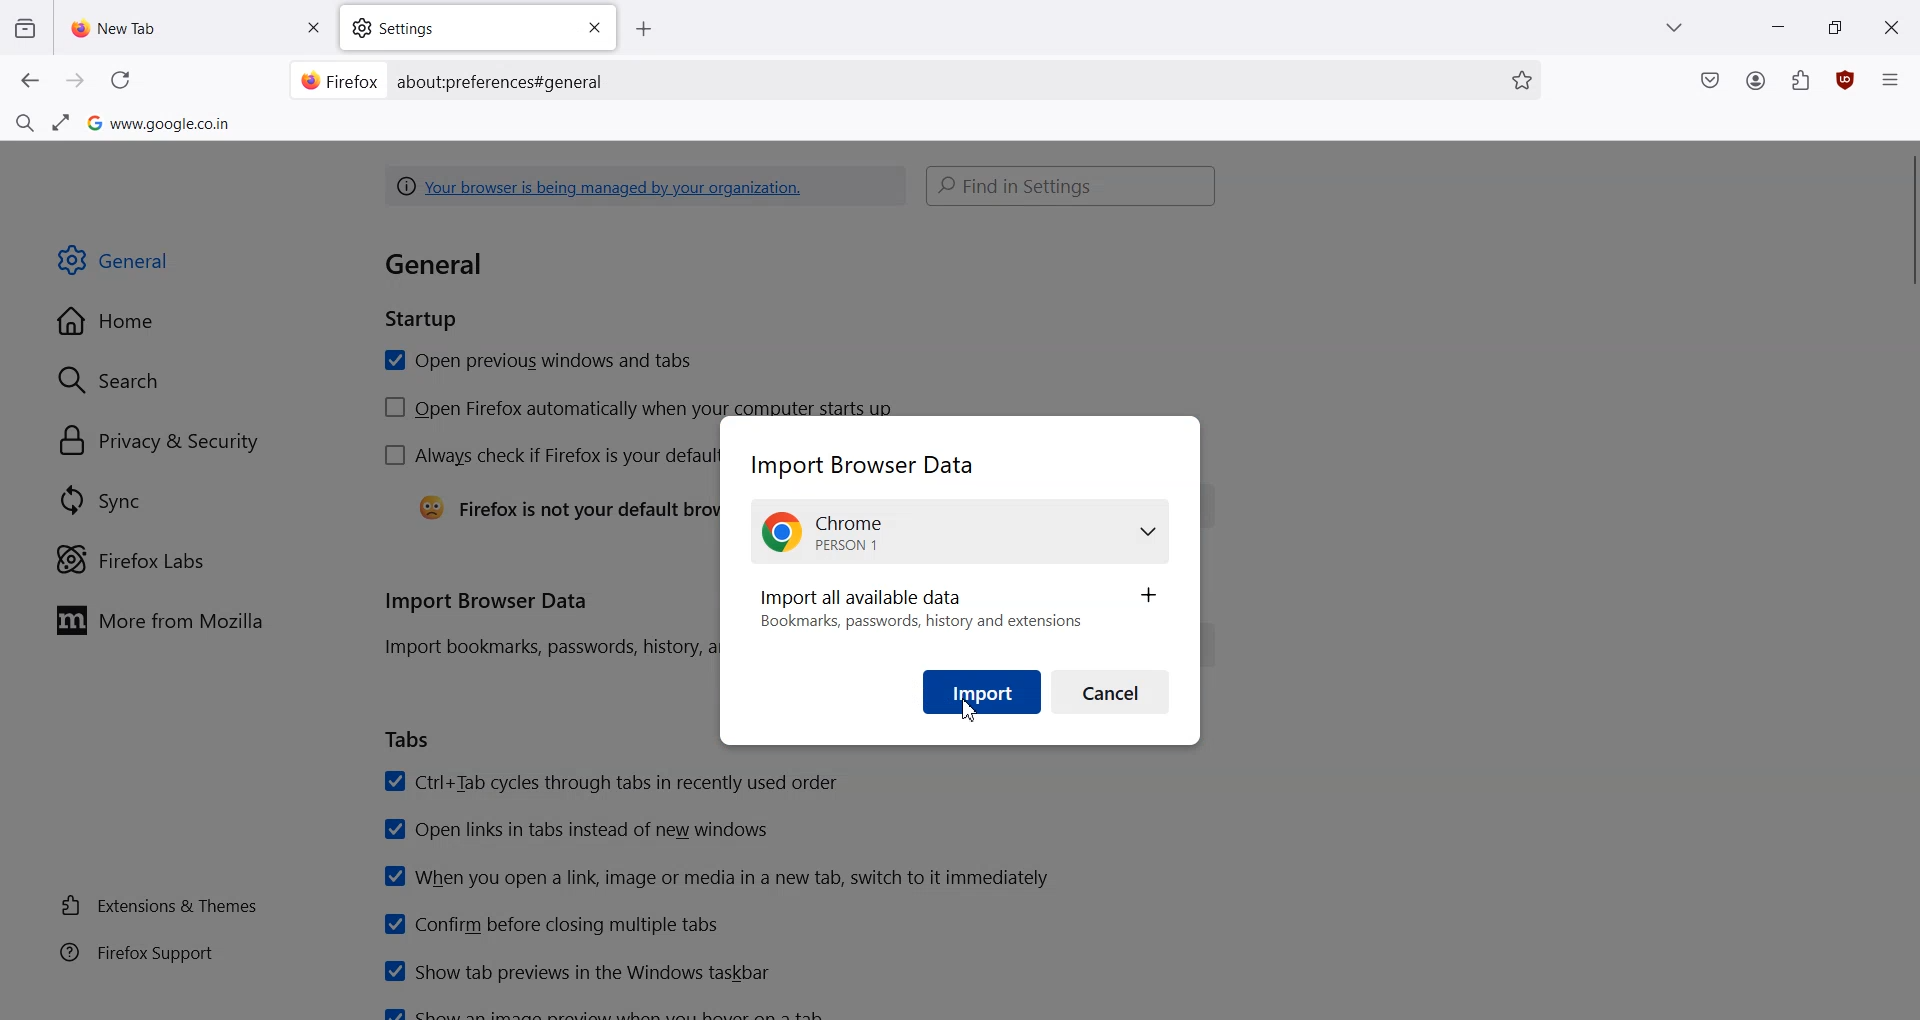 The image size is (1920, 1020). I want to click on When you open a link, image or media in a new tab, switch to it immediately, so click(717, 877).